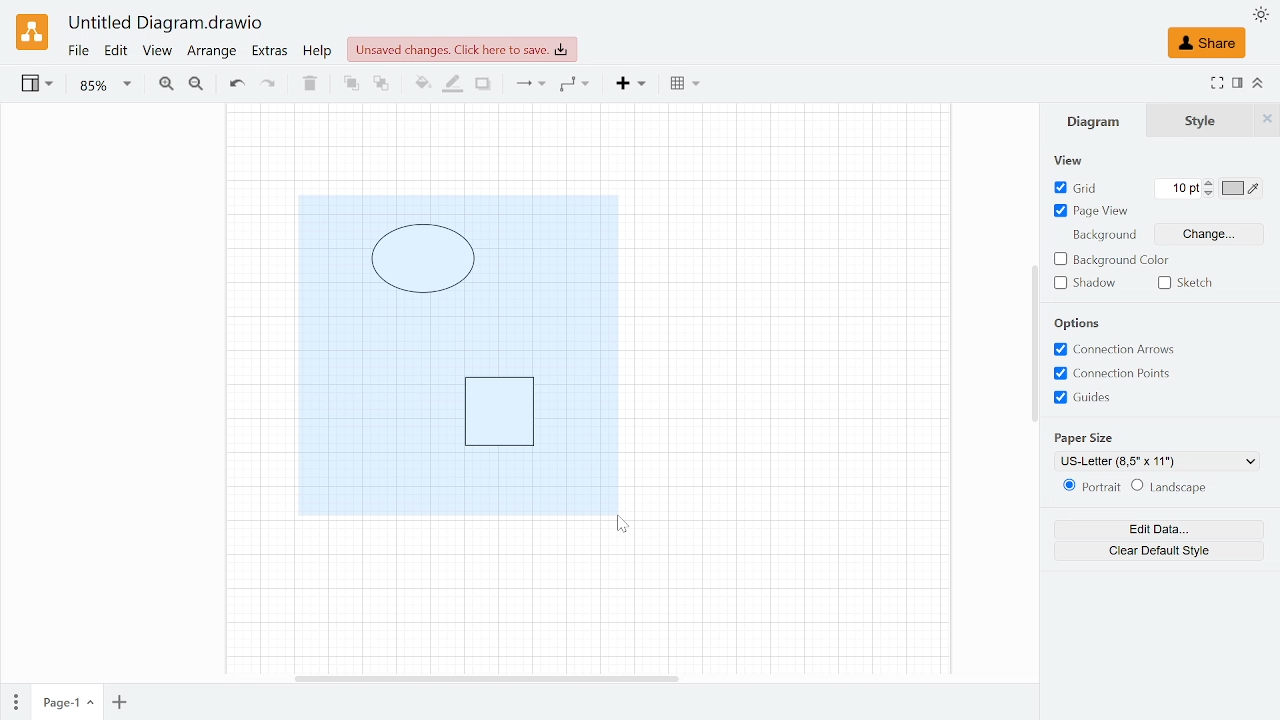 The height and width of the screenshot is (720, 1280). What do you see at coordinates (381, 84) in the screenshot?
I see `To back` at bounding box center [381, 84].